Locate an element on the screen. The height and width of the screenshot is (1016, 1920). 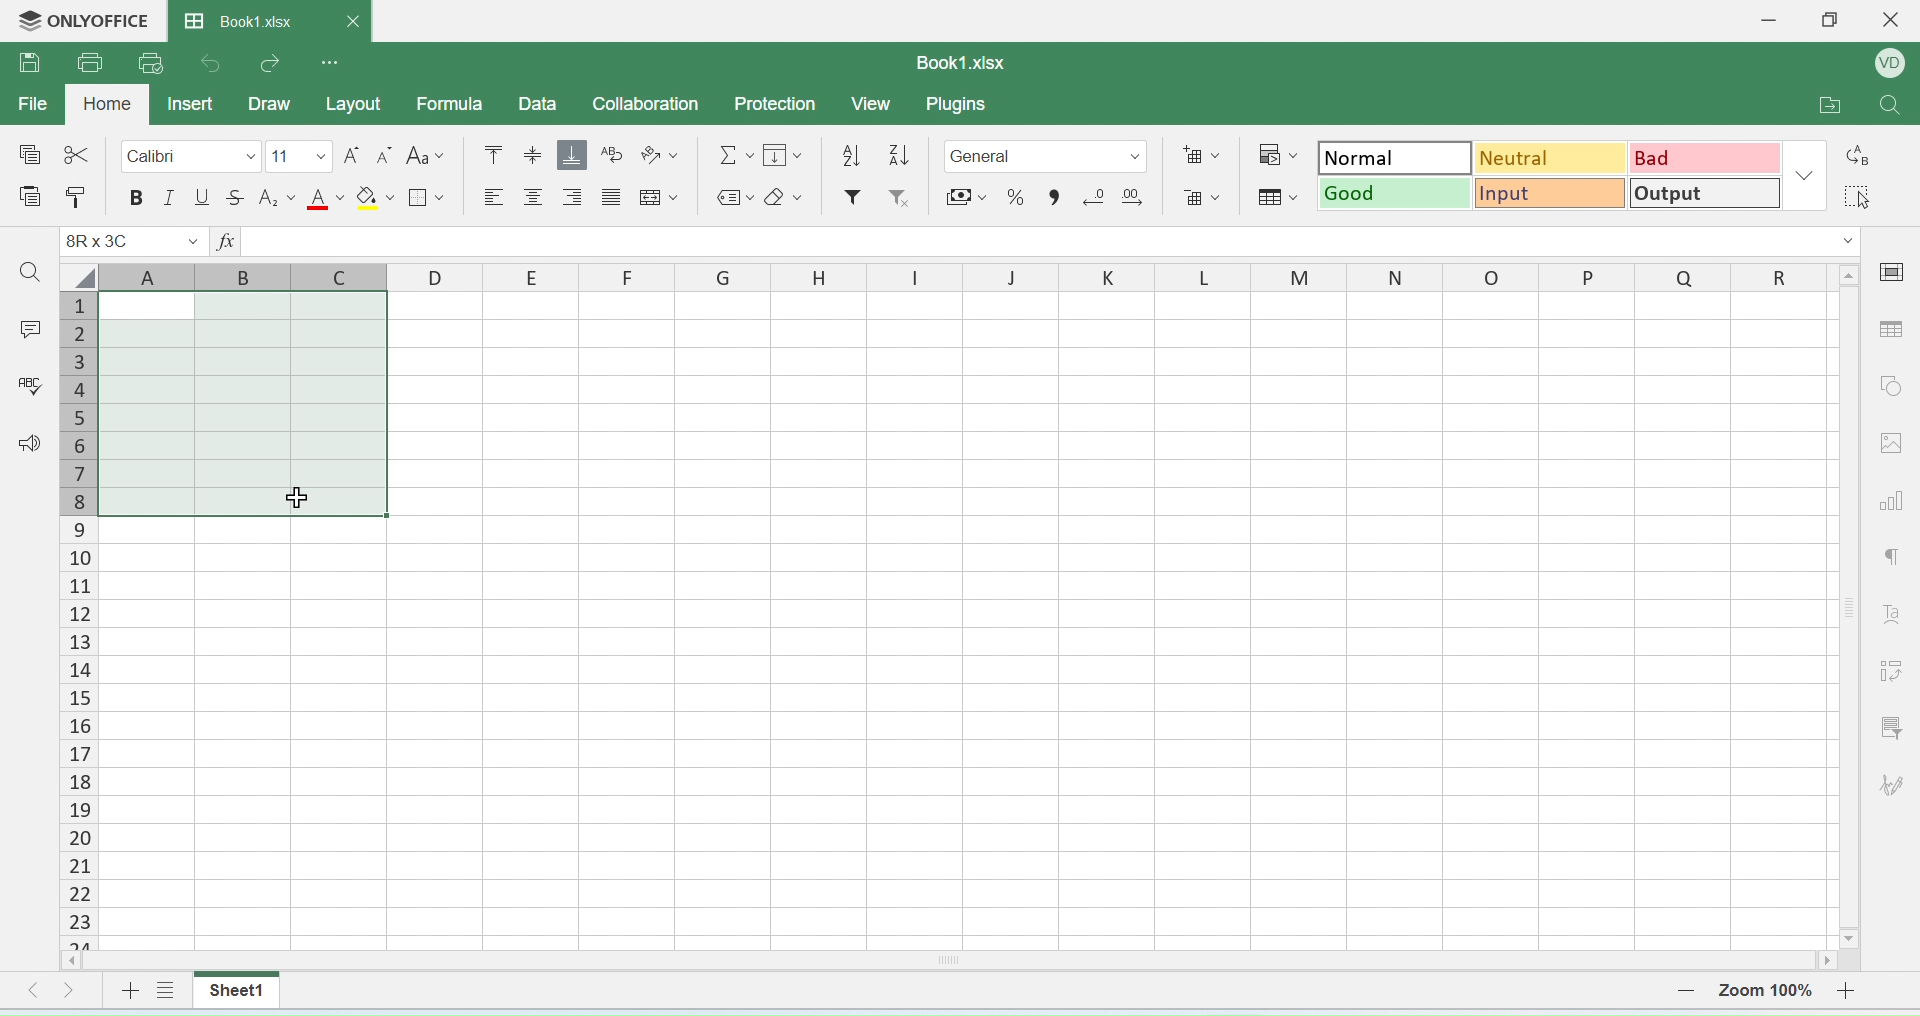
image is located at coordinates (1894, 447).